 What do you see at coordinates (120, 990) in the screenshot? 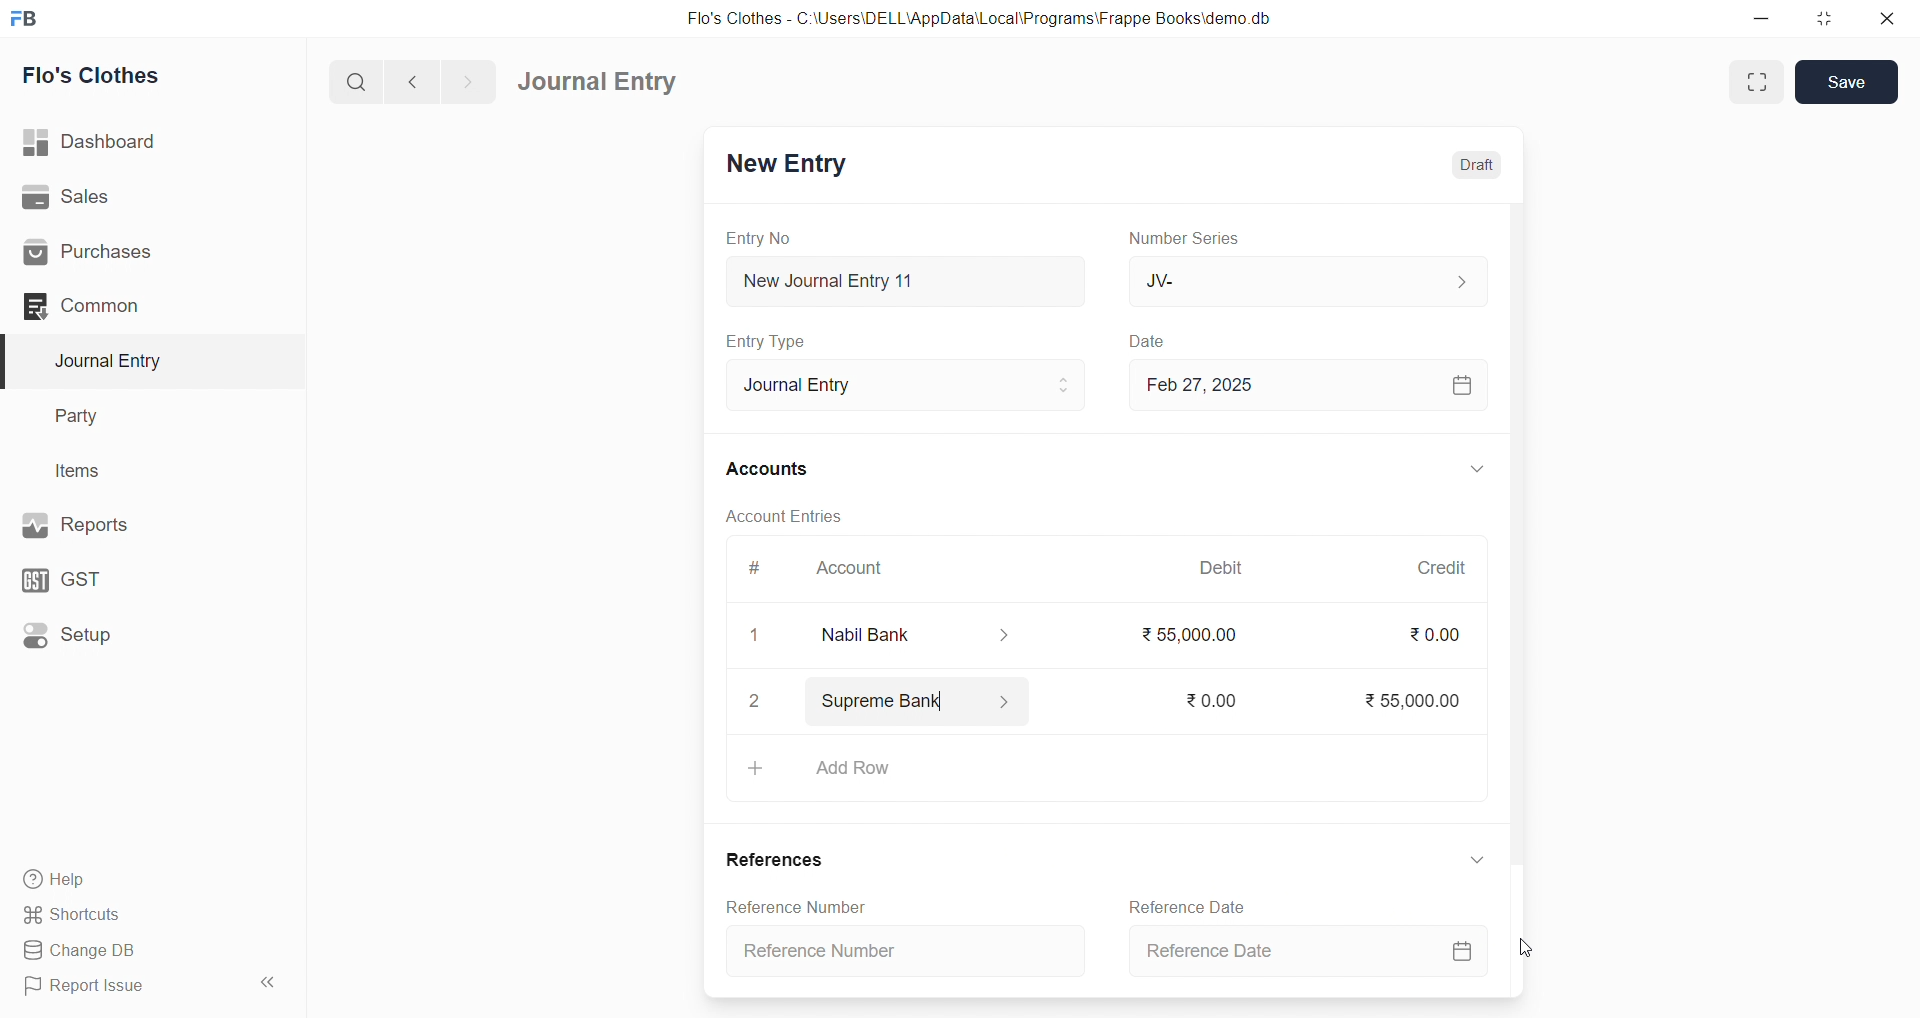
I see `Report Issue` at bounding box center [120, 990].